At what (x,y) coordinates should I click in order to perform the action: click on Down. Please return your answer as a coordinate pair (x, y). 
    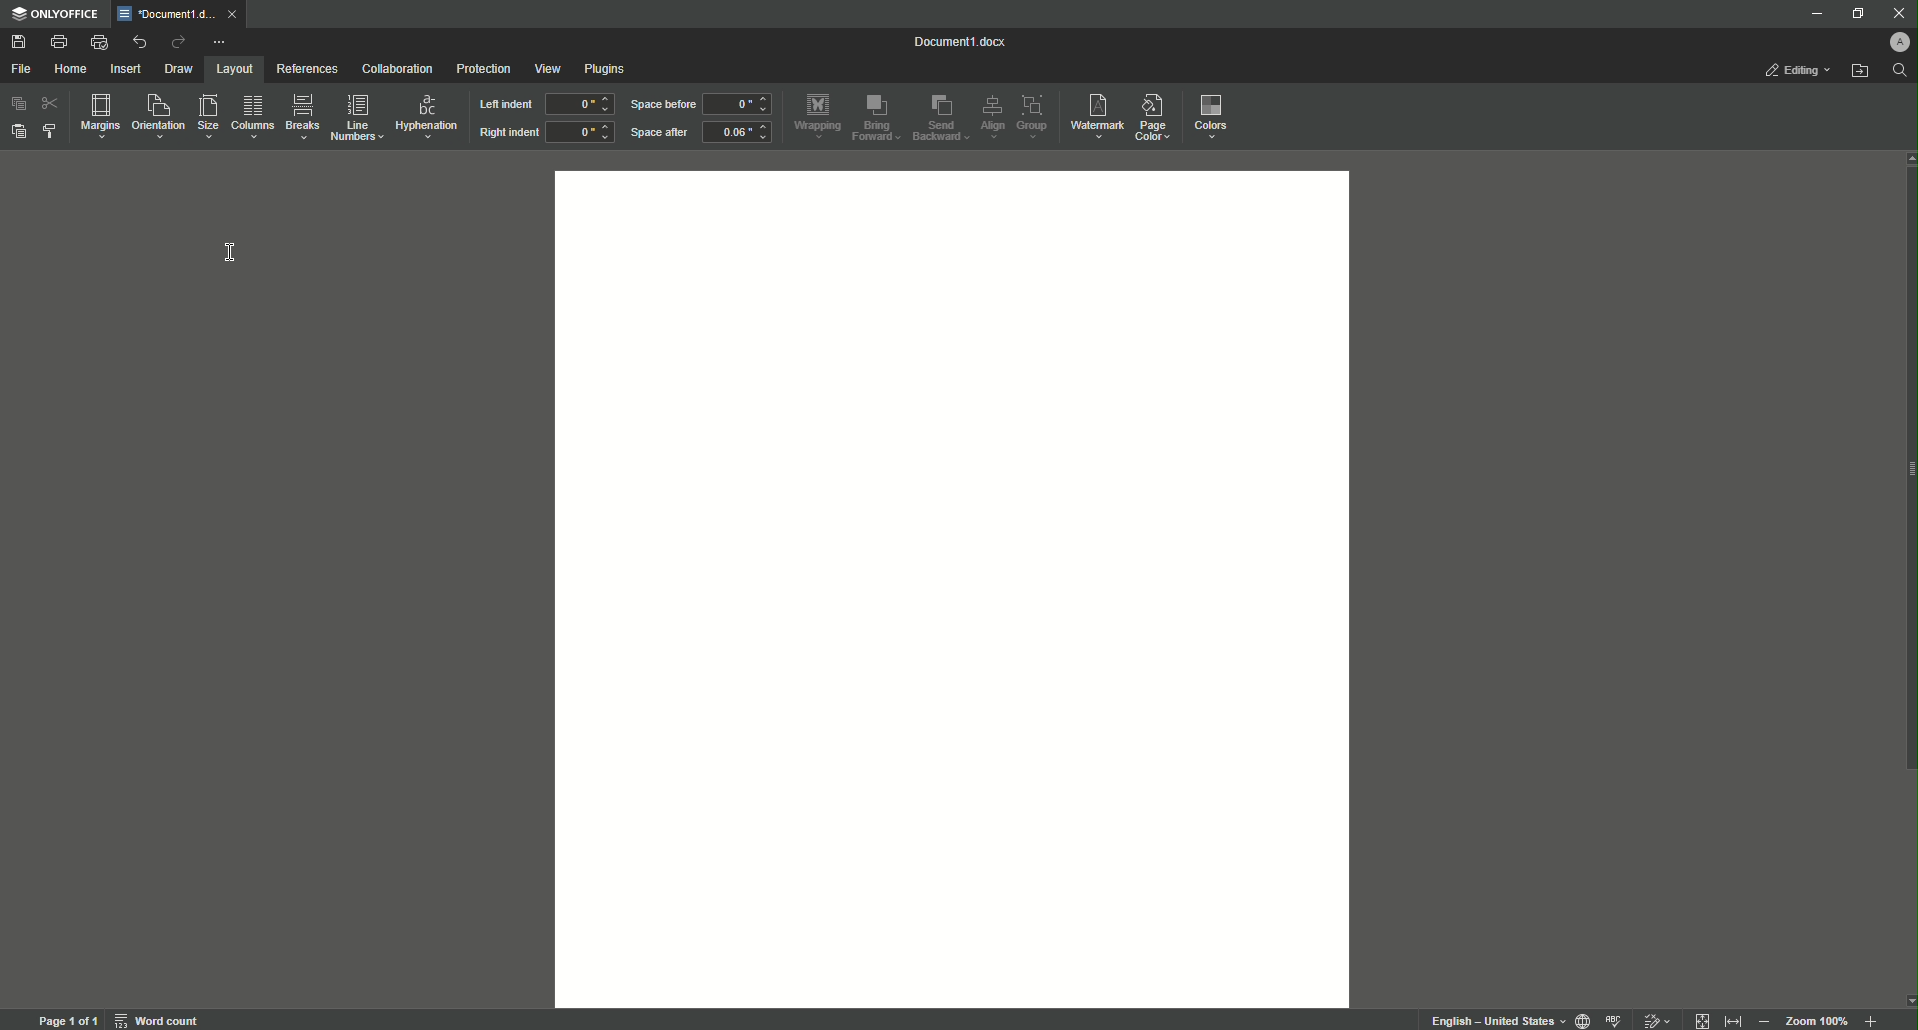
    Looking at the image, I should click on (1906, 996).